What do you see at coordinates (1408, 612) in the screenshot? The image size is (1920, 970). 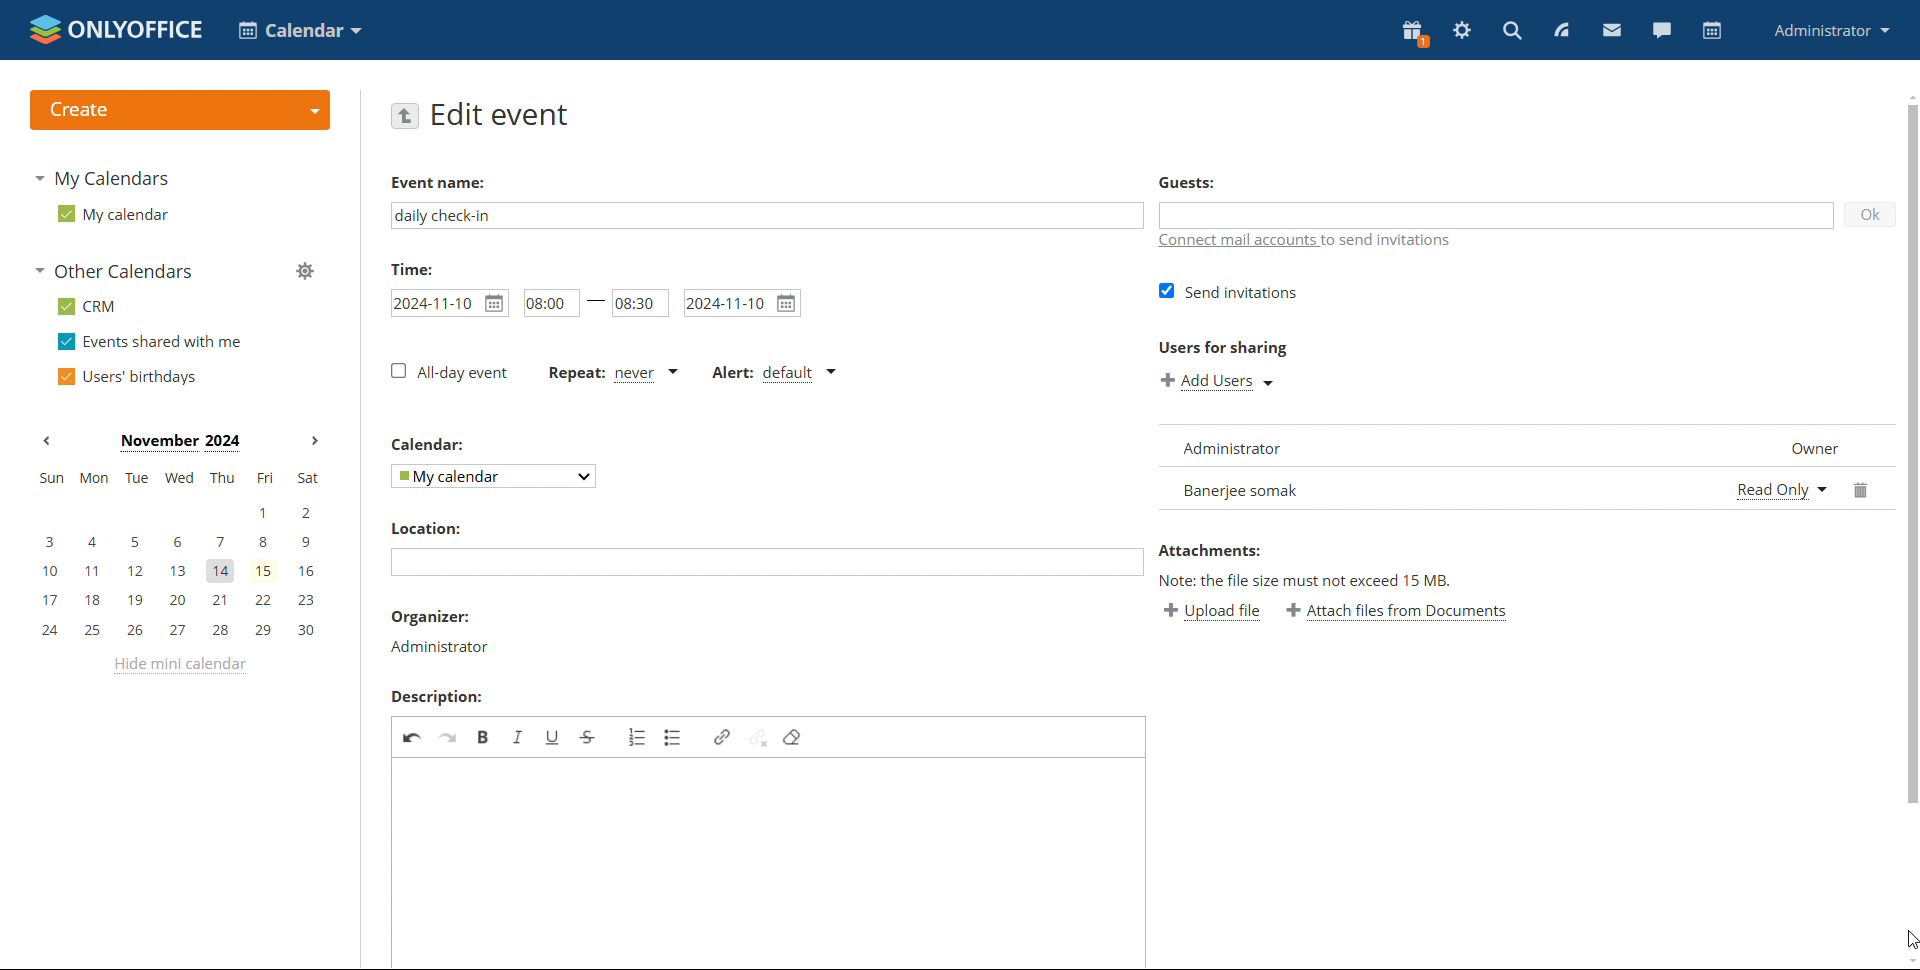 I see `attach files from documents` at bounding box center [1408, 612].